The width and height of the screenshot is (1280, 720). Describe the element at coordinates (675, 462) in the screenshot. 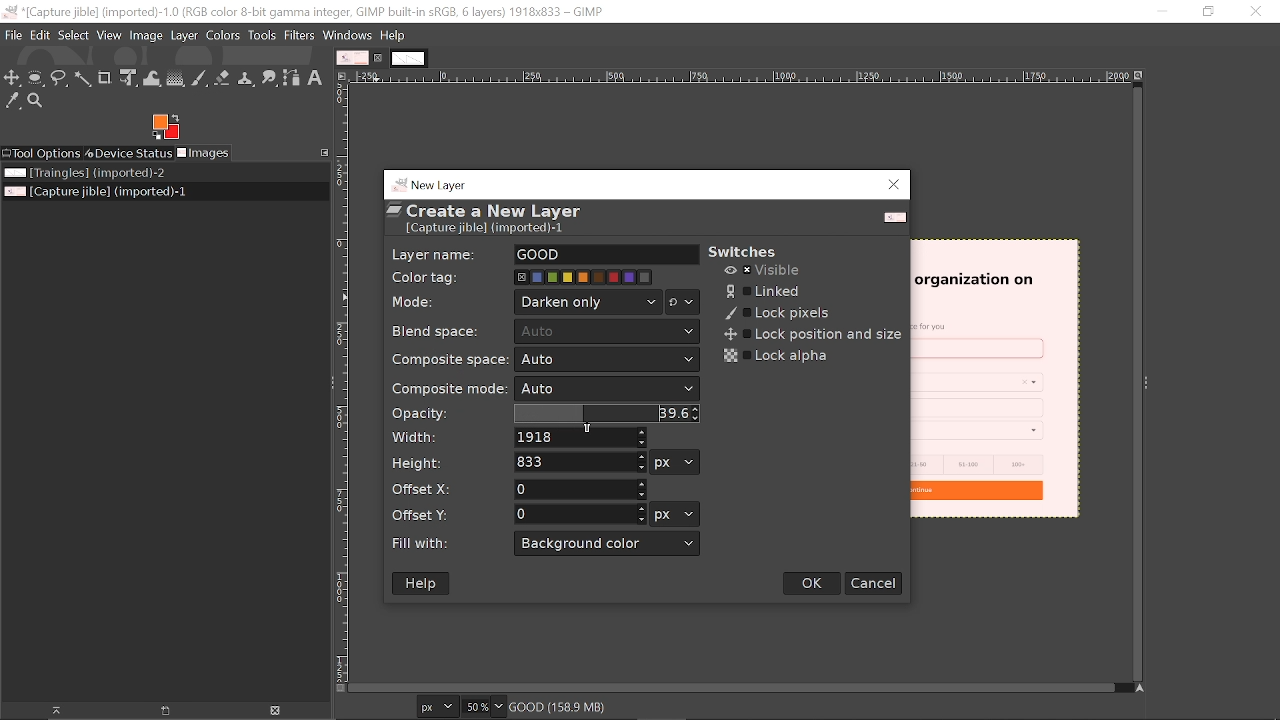

I see `Height Units` at that location.